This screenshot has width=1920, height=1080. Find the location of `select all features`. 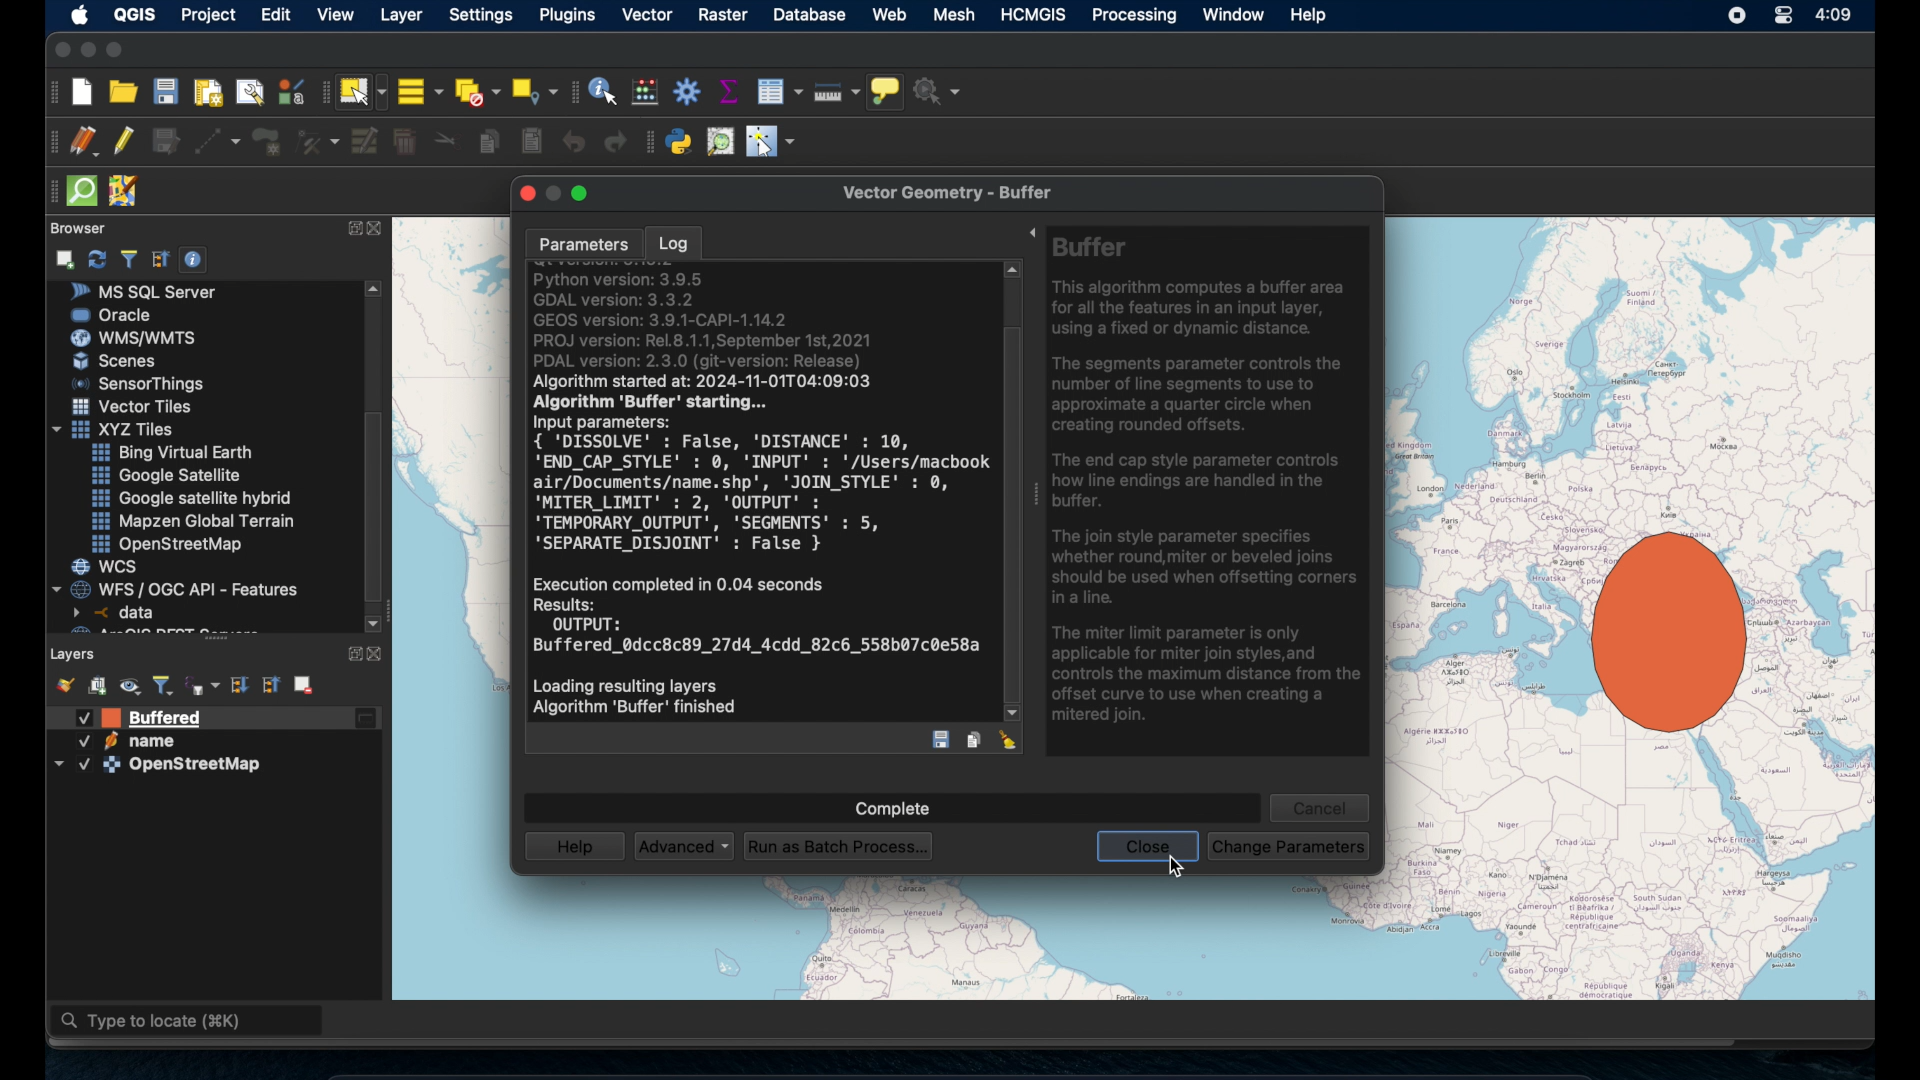

select all features is located at coordinates (419, 91).